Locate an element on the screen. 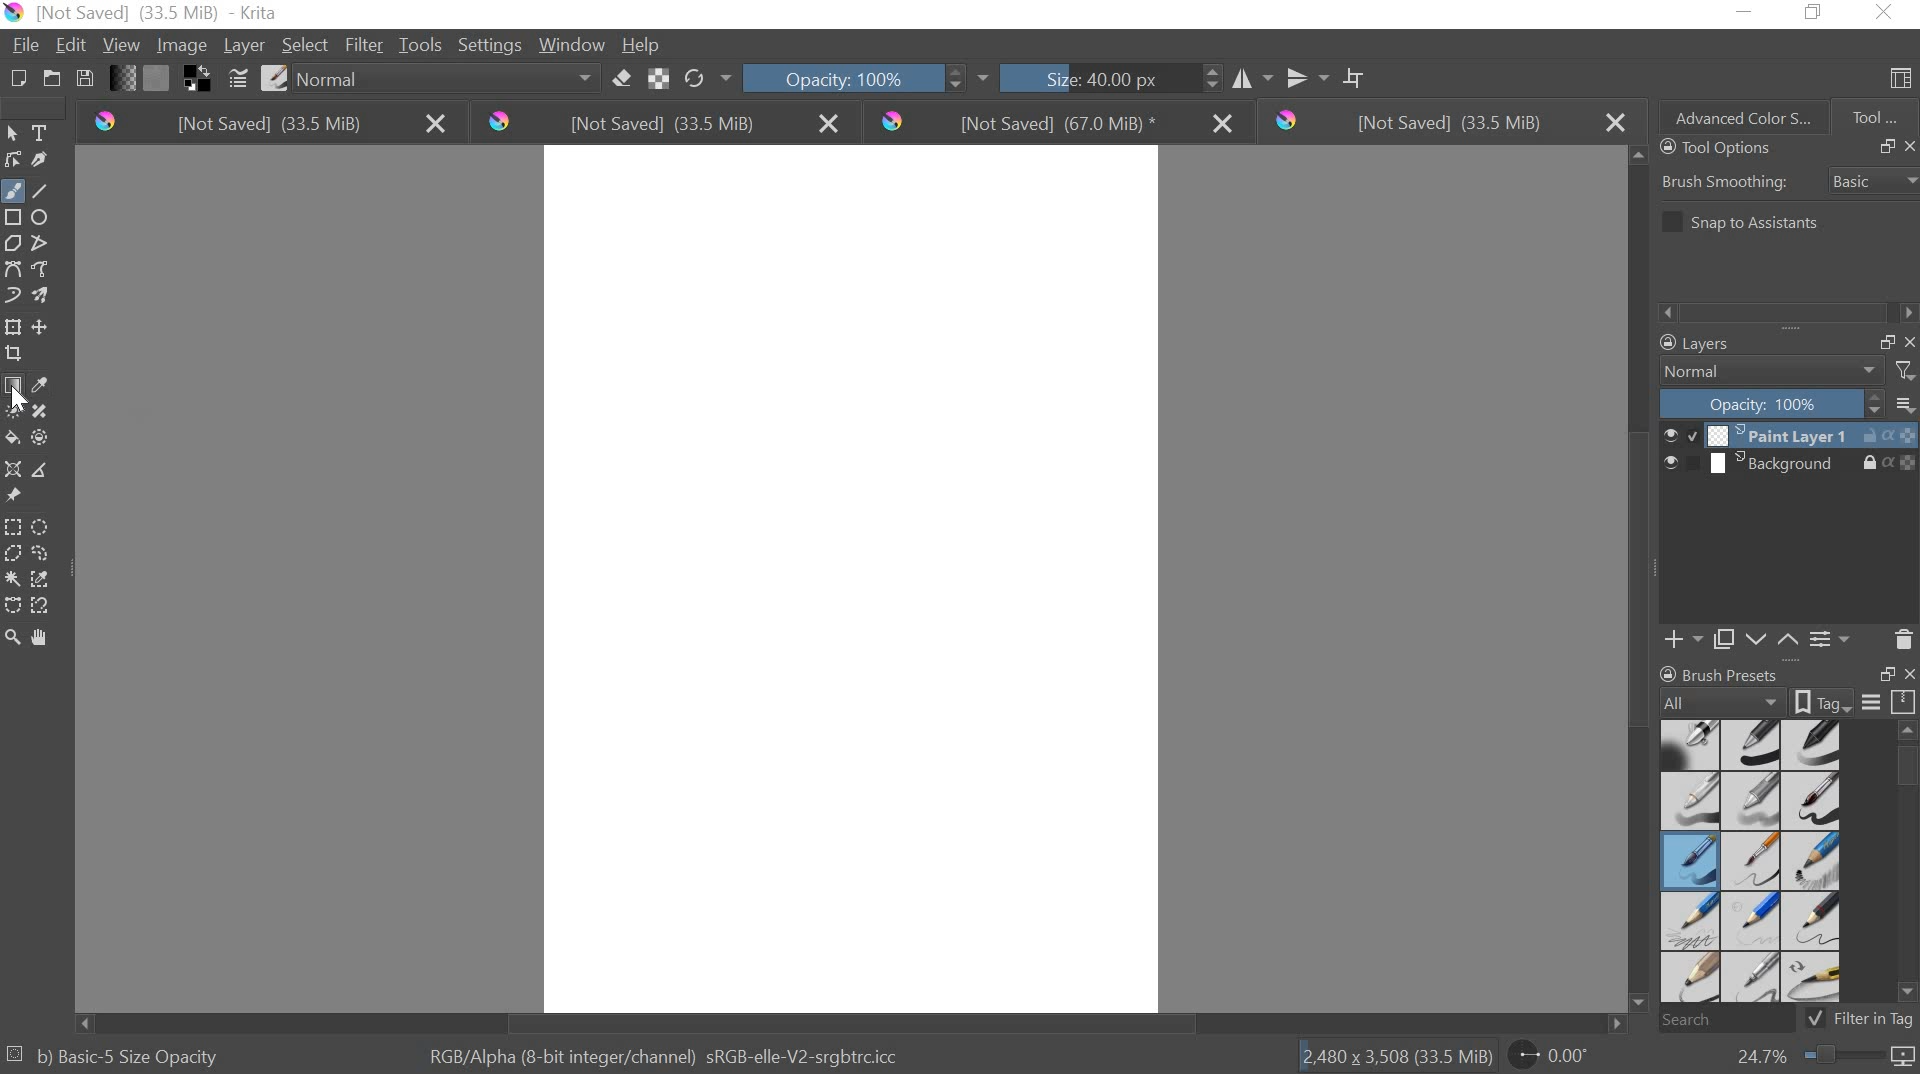  EDIT is located at coordinates (75, 44).